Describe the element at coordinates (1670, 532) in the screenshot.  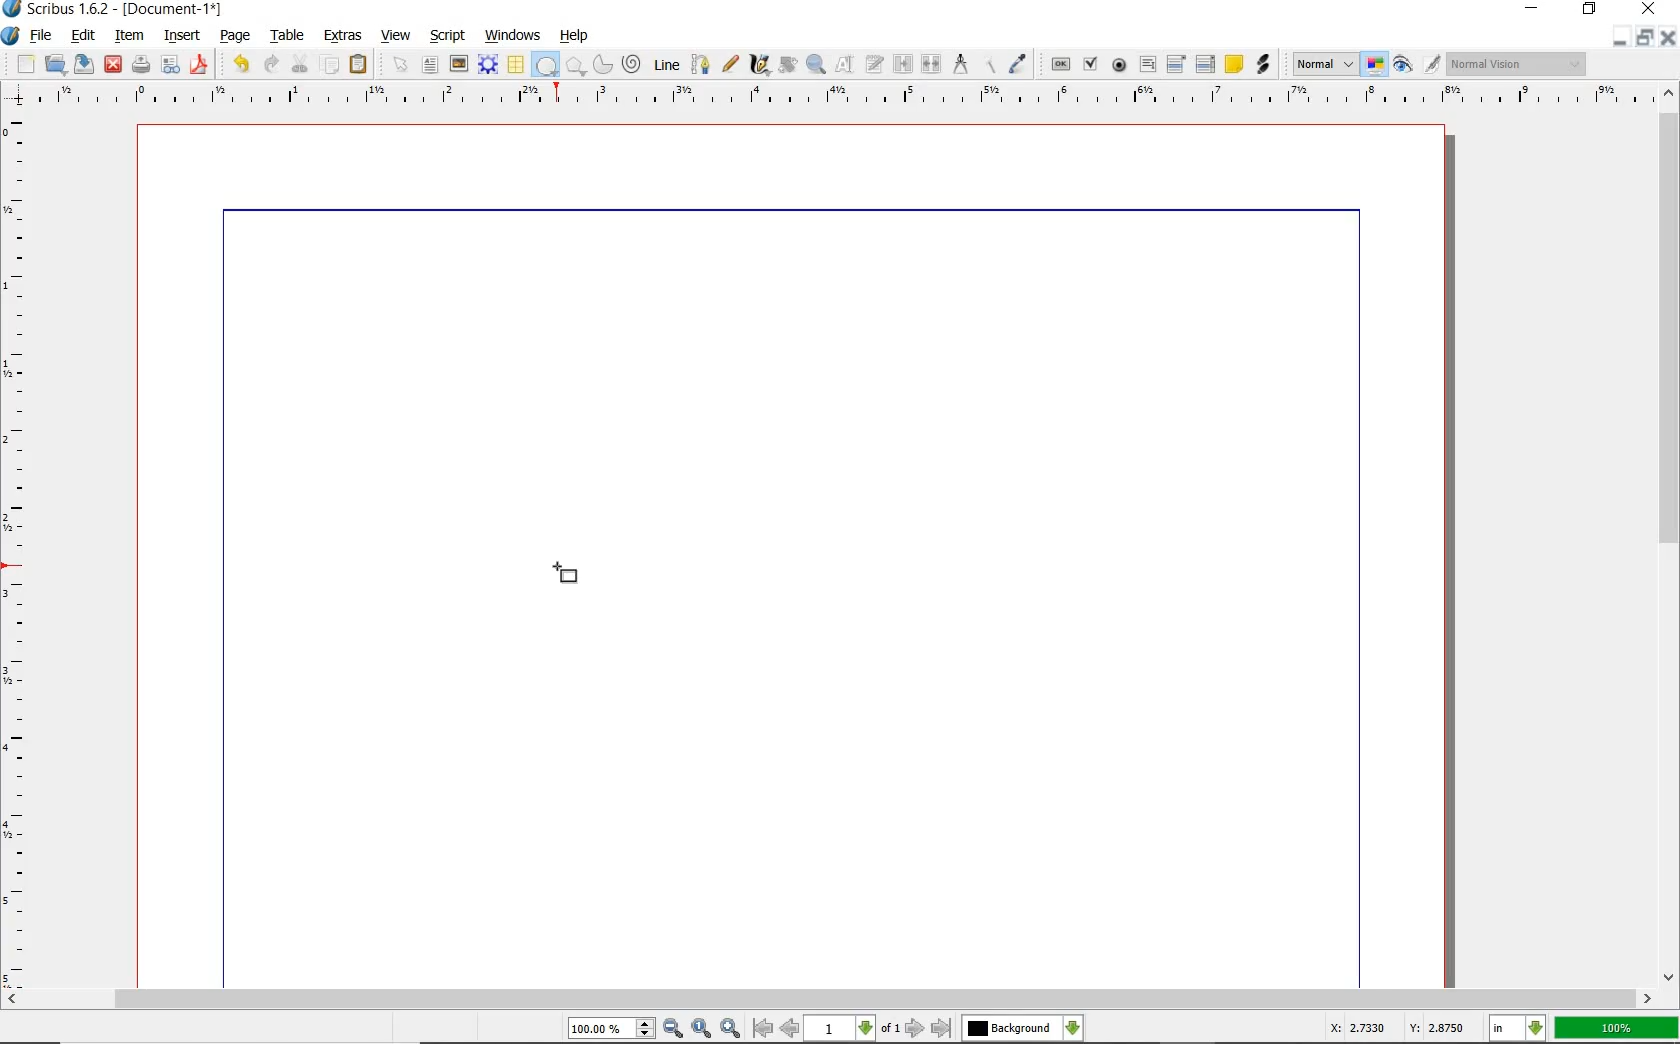
I see `SCROLLBAR` at that location.